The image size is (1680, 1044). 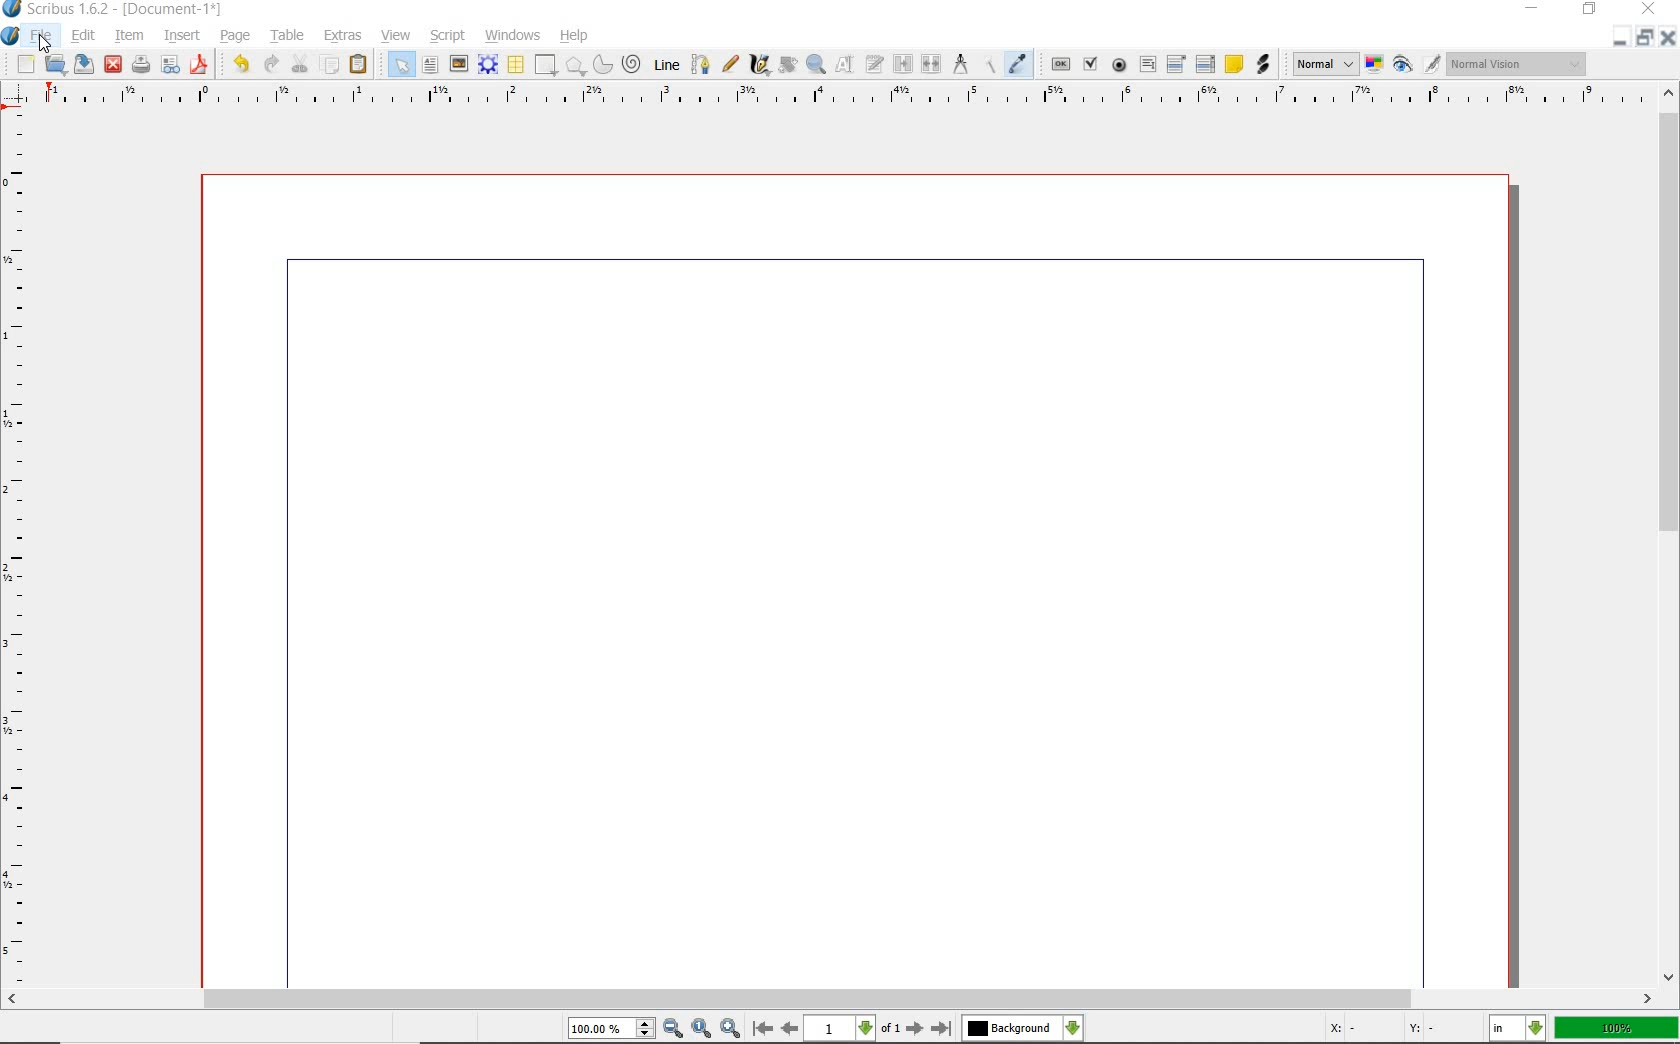 I want to click on ruler, so click(x=841, y=101).